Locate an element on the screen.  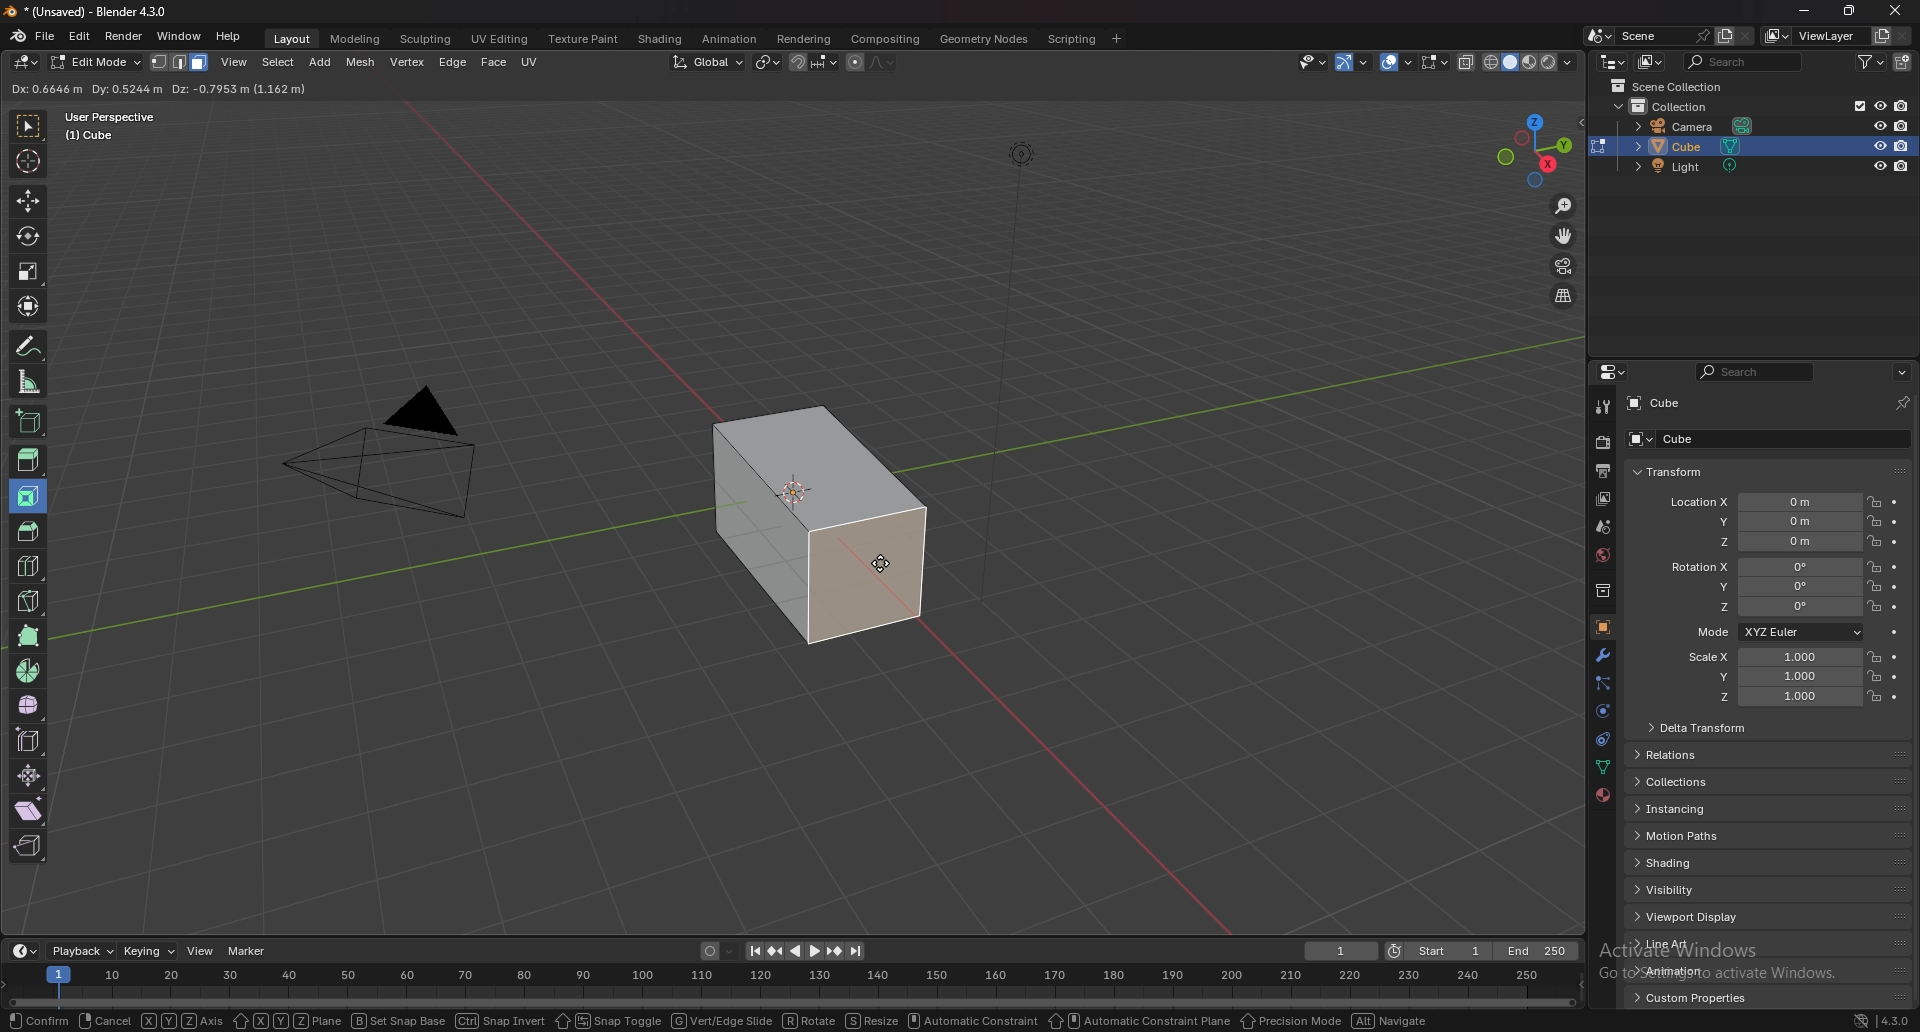
cursor is located at coordinates (882, 563).